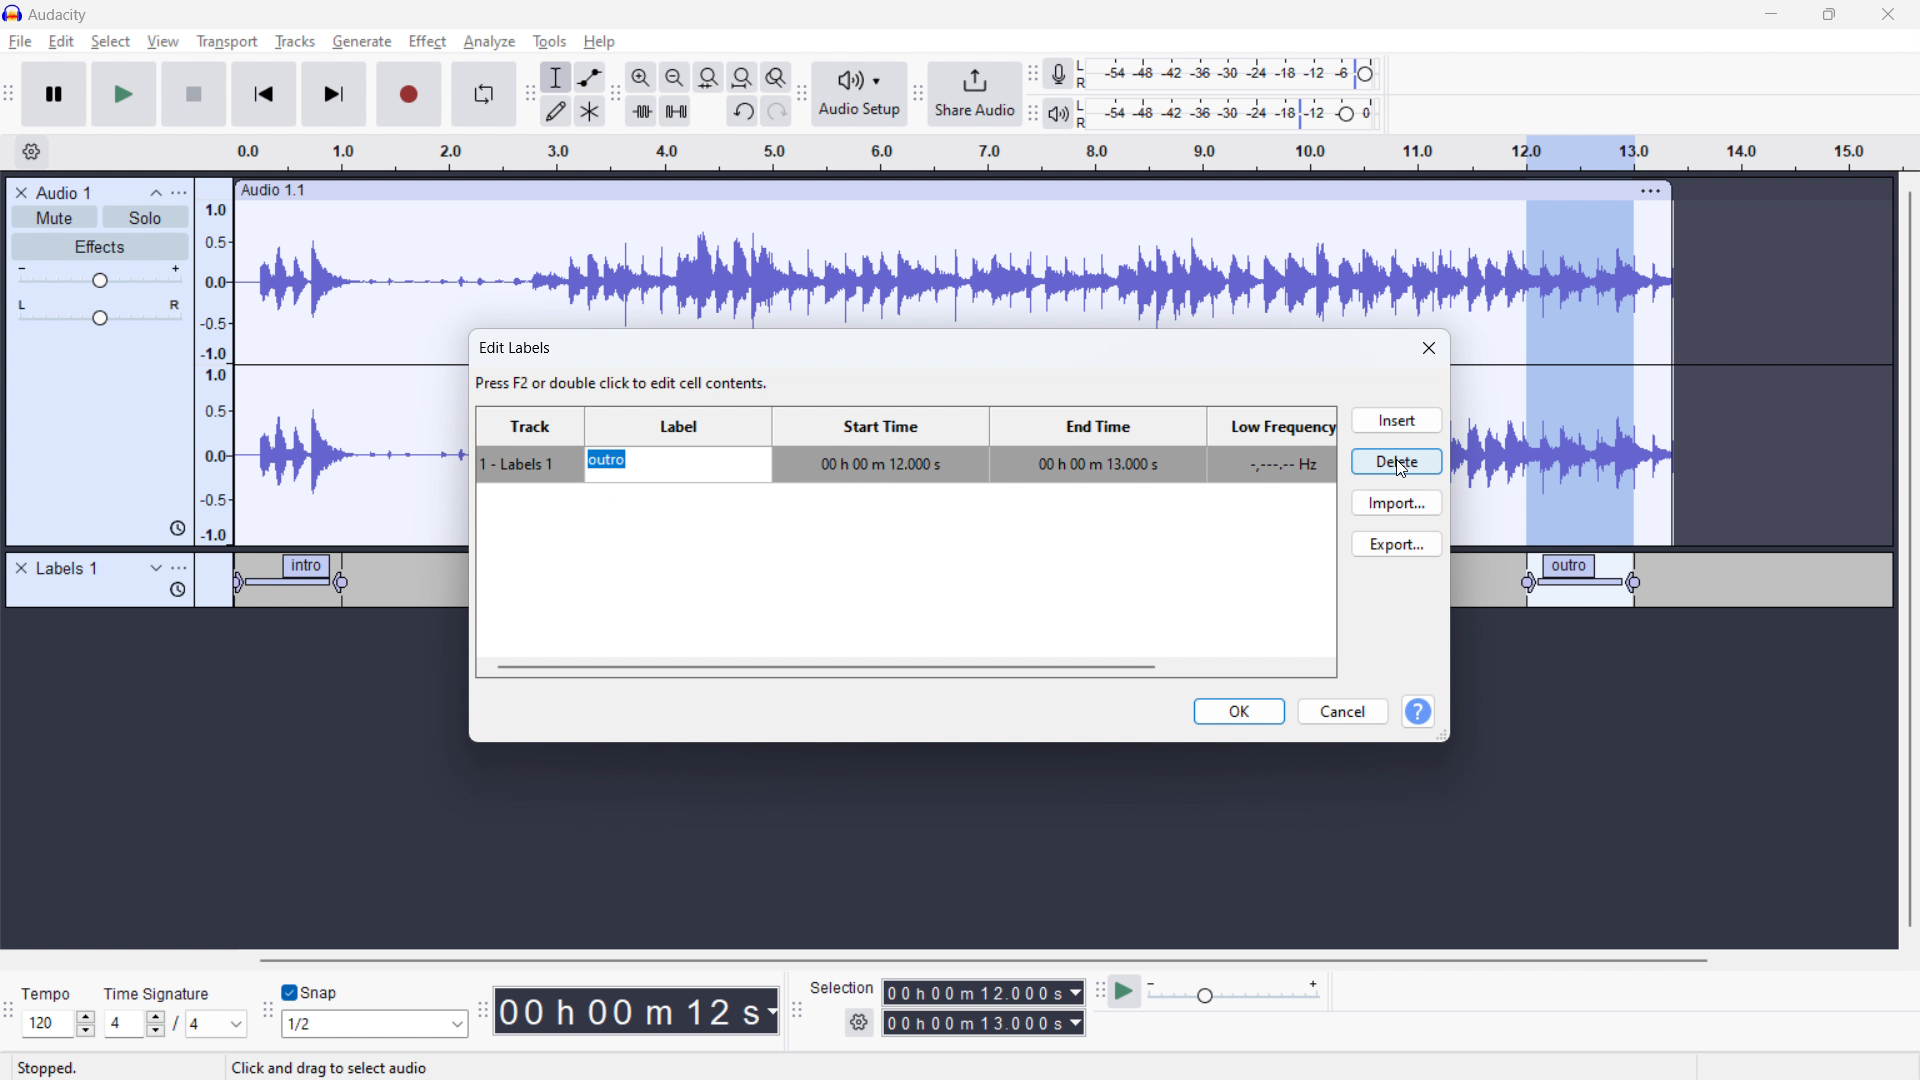 The width and height of the screenshot is (1920, 1080). Describe the element at coordinates (743, 113) in the screenshot. I see `undo` at that location.